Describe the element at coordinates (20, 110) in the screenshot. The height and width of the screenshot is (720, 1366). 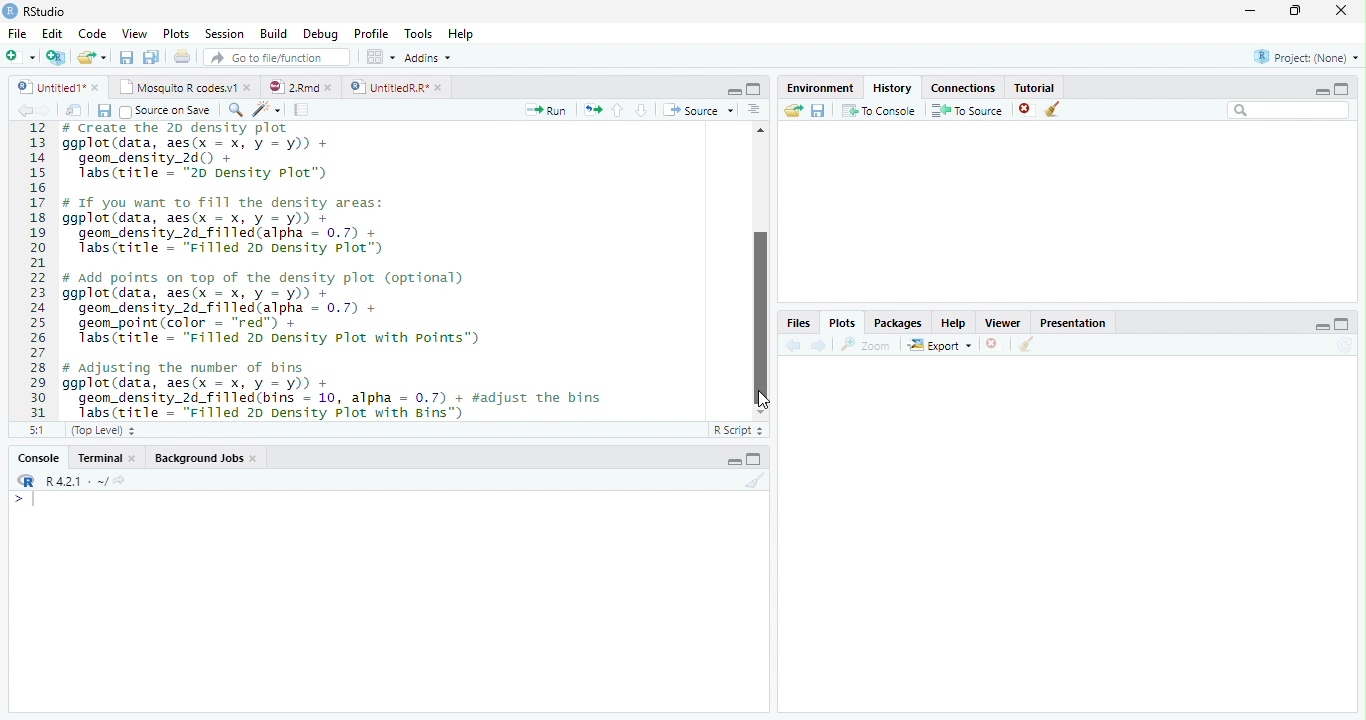
I see `back` at that location.